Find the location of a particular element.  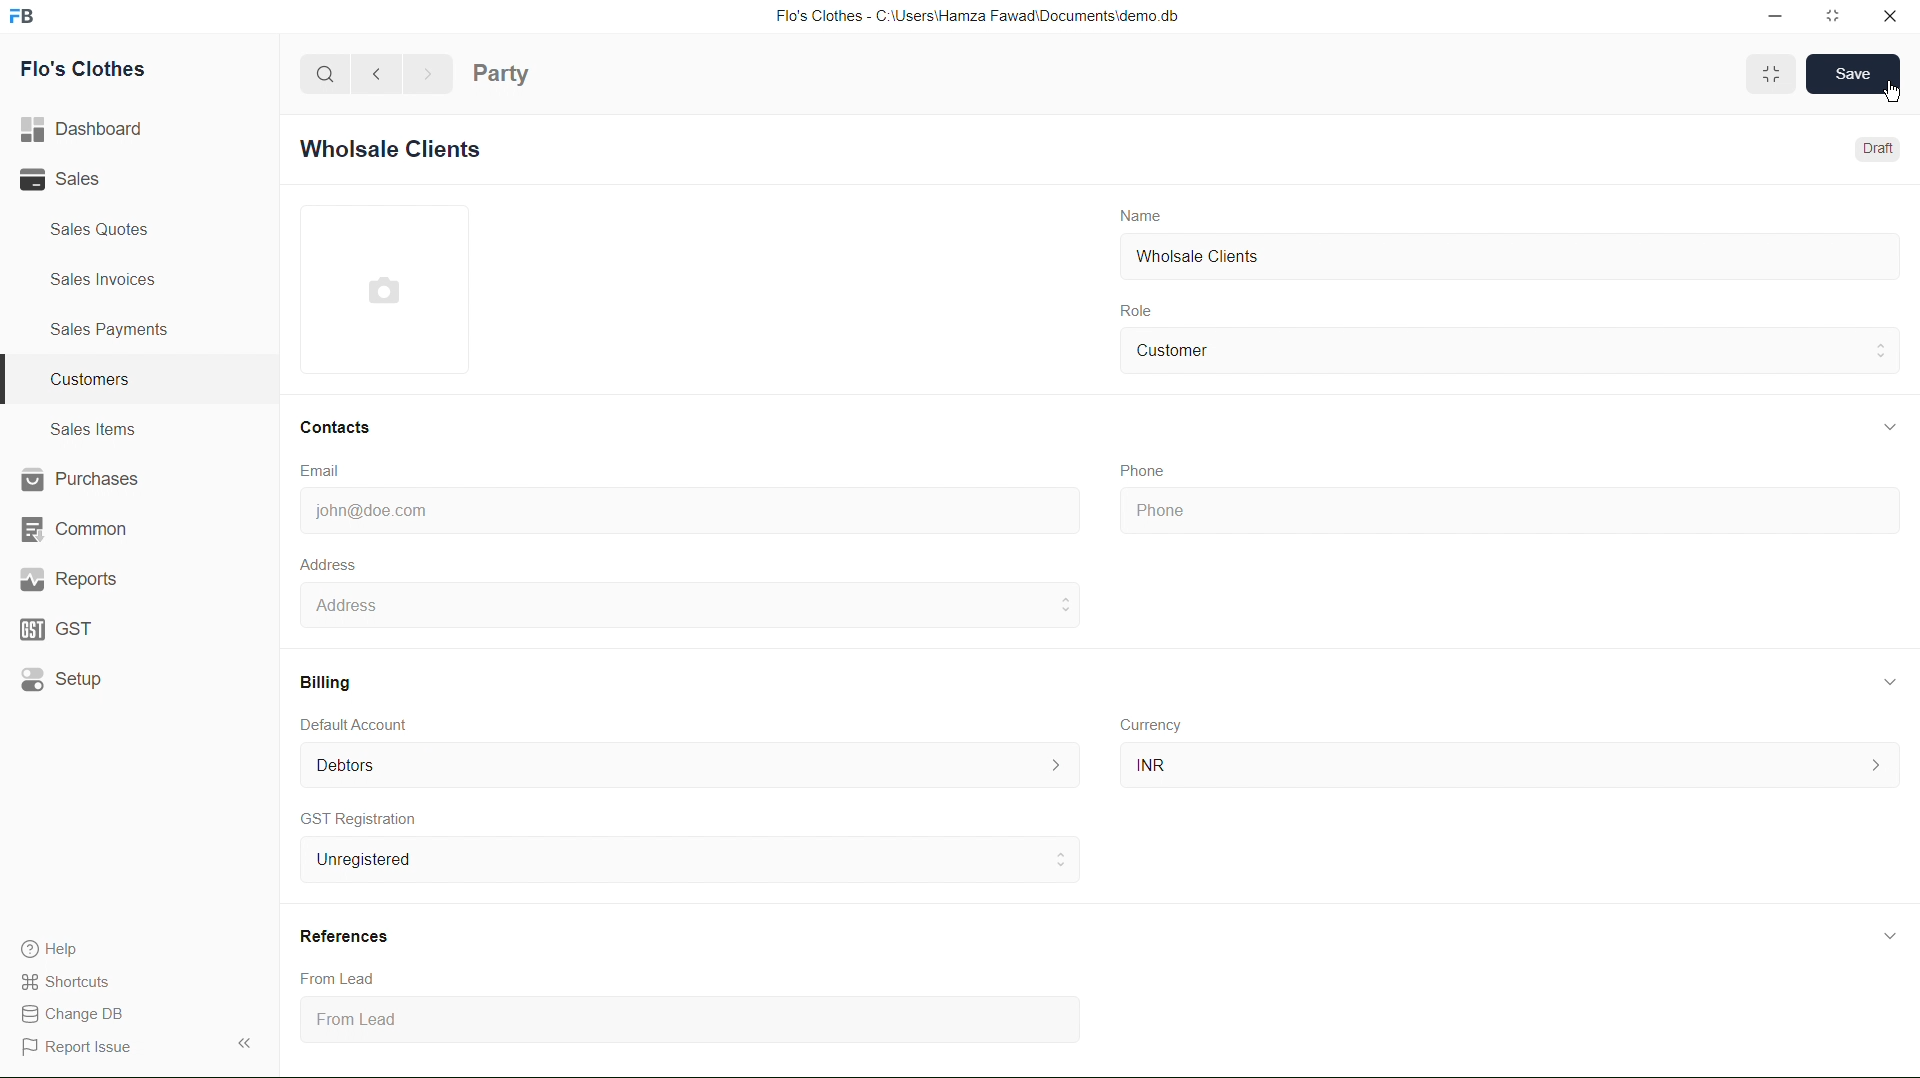

change DB is located at coordinates (73, 1013).